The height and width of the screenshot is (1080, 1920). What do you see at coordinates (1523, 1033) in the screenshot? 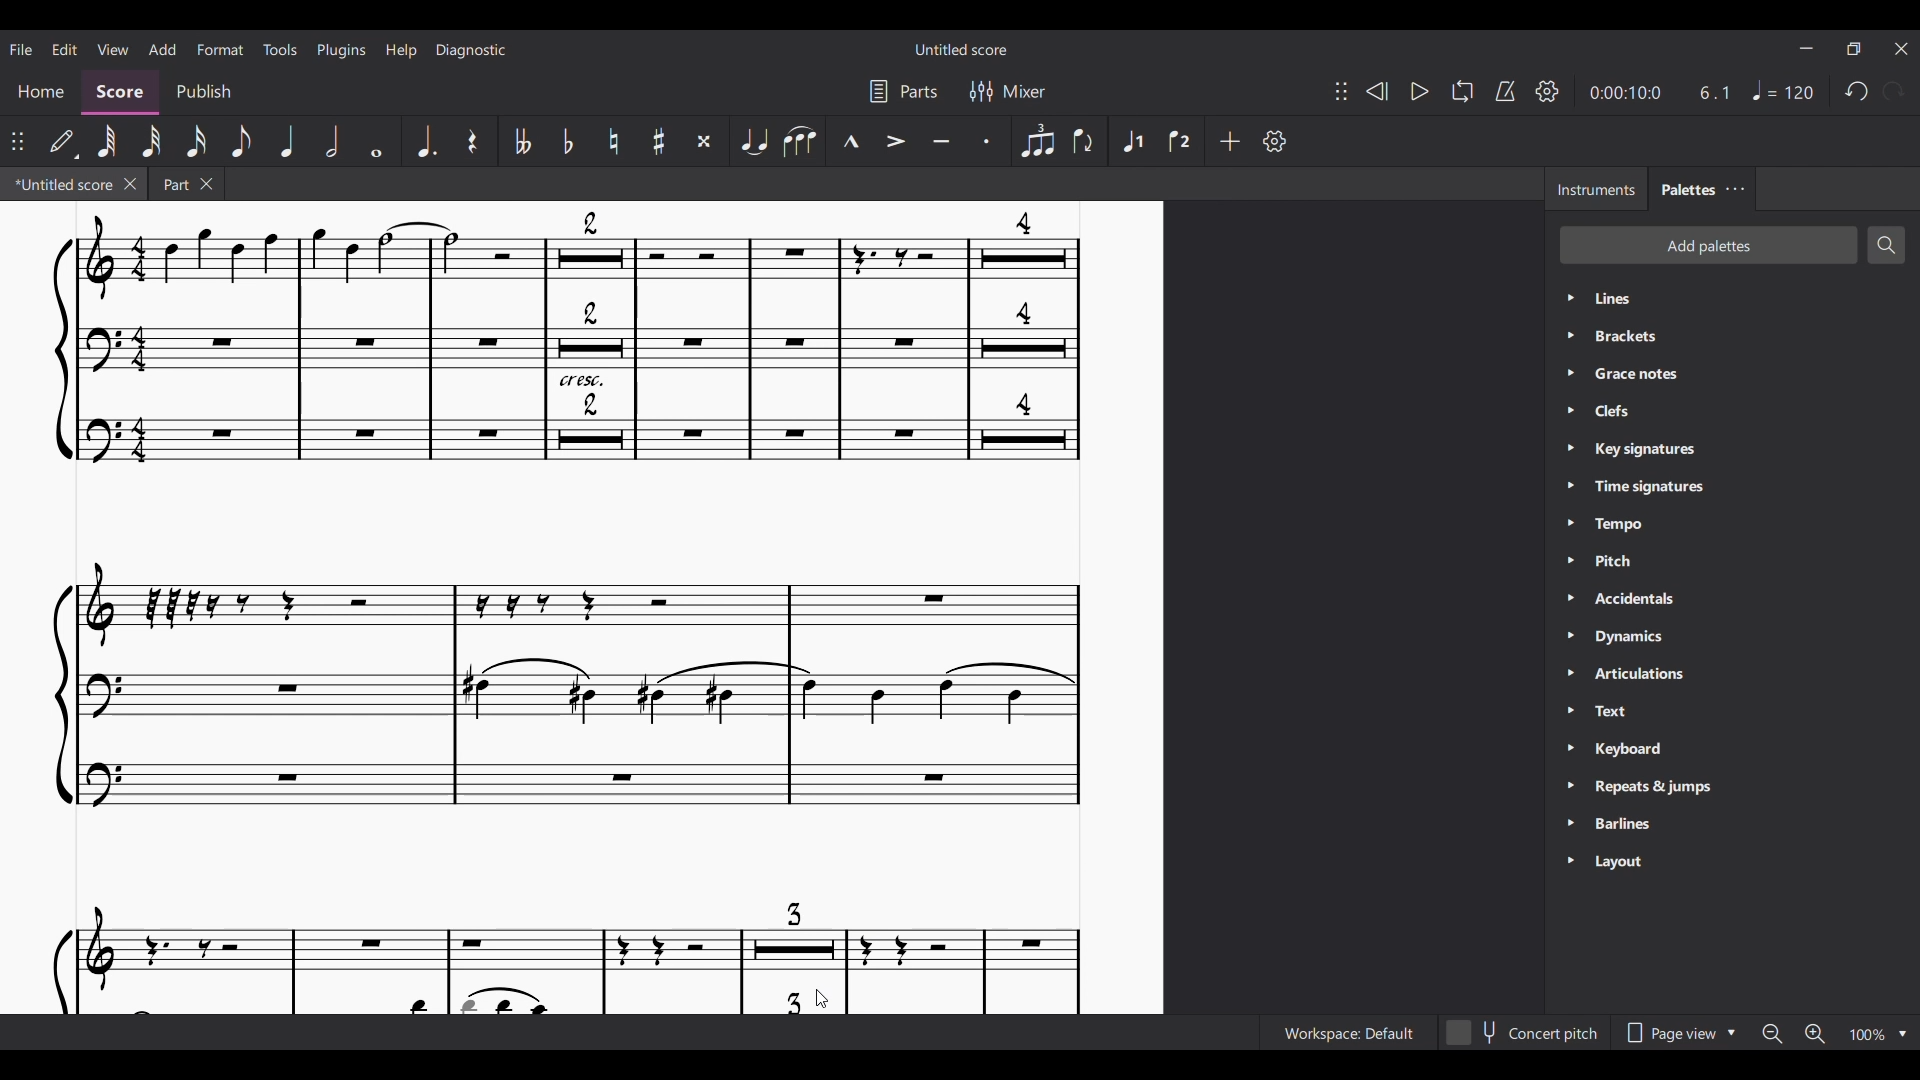
I see `Toggle for Concert pitch` at bounding box center [1523, 1033].